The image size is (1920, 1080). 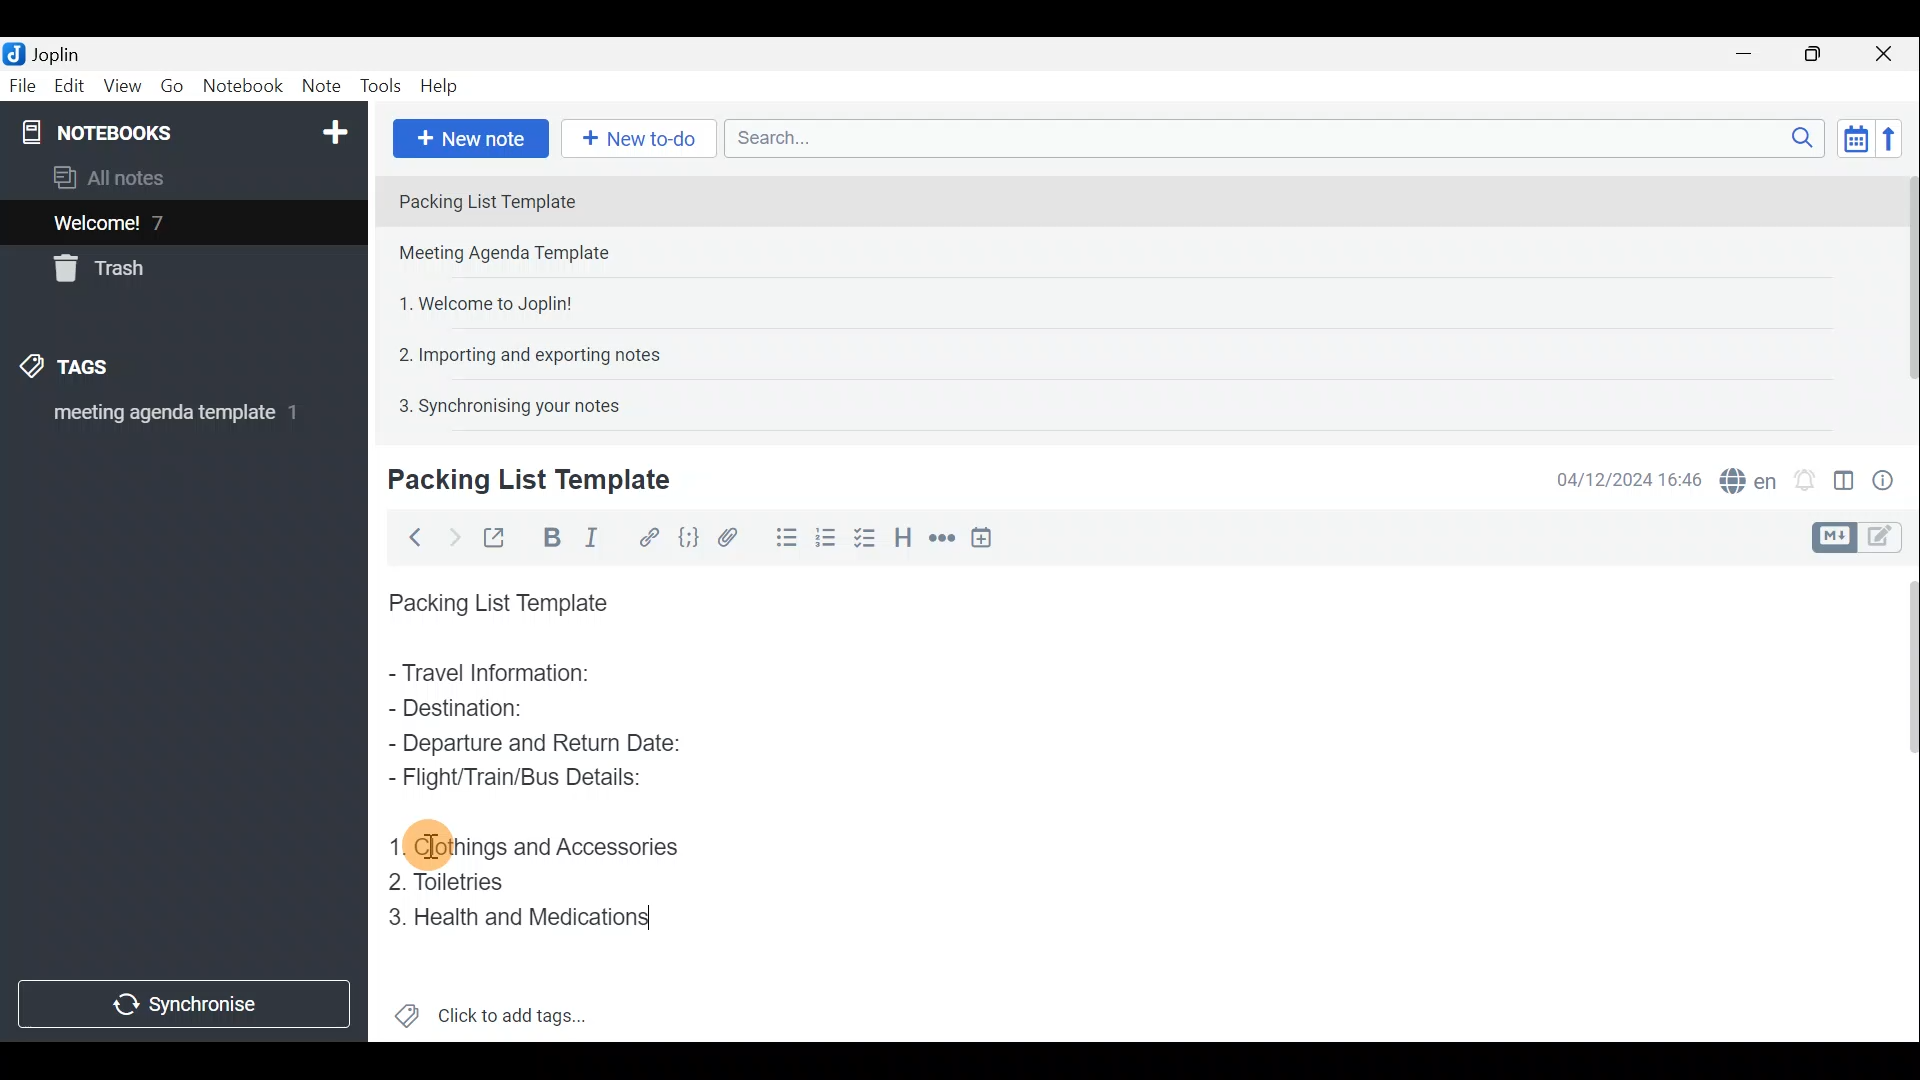 I want to click on Code, so click(x=688, y=536).